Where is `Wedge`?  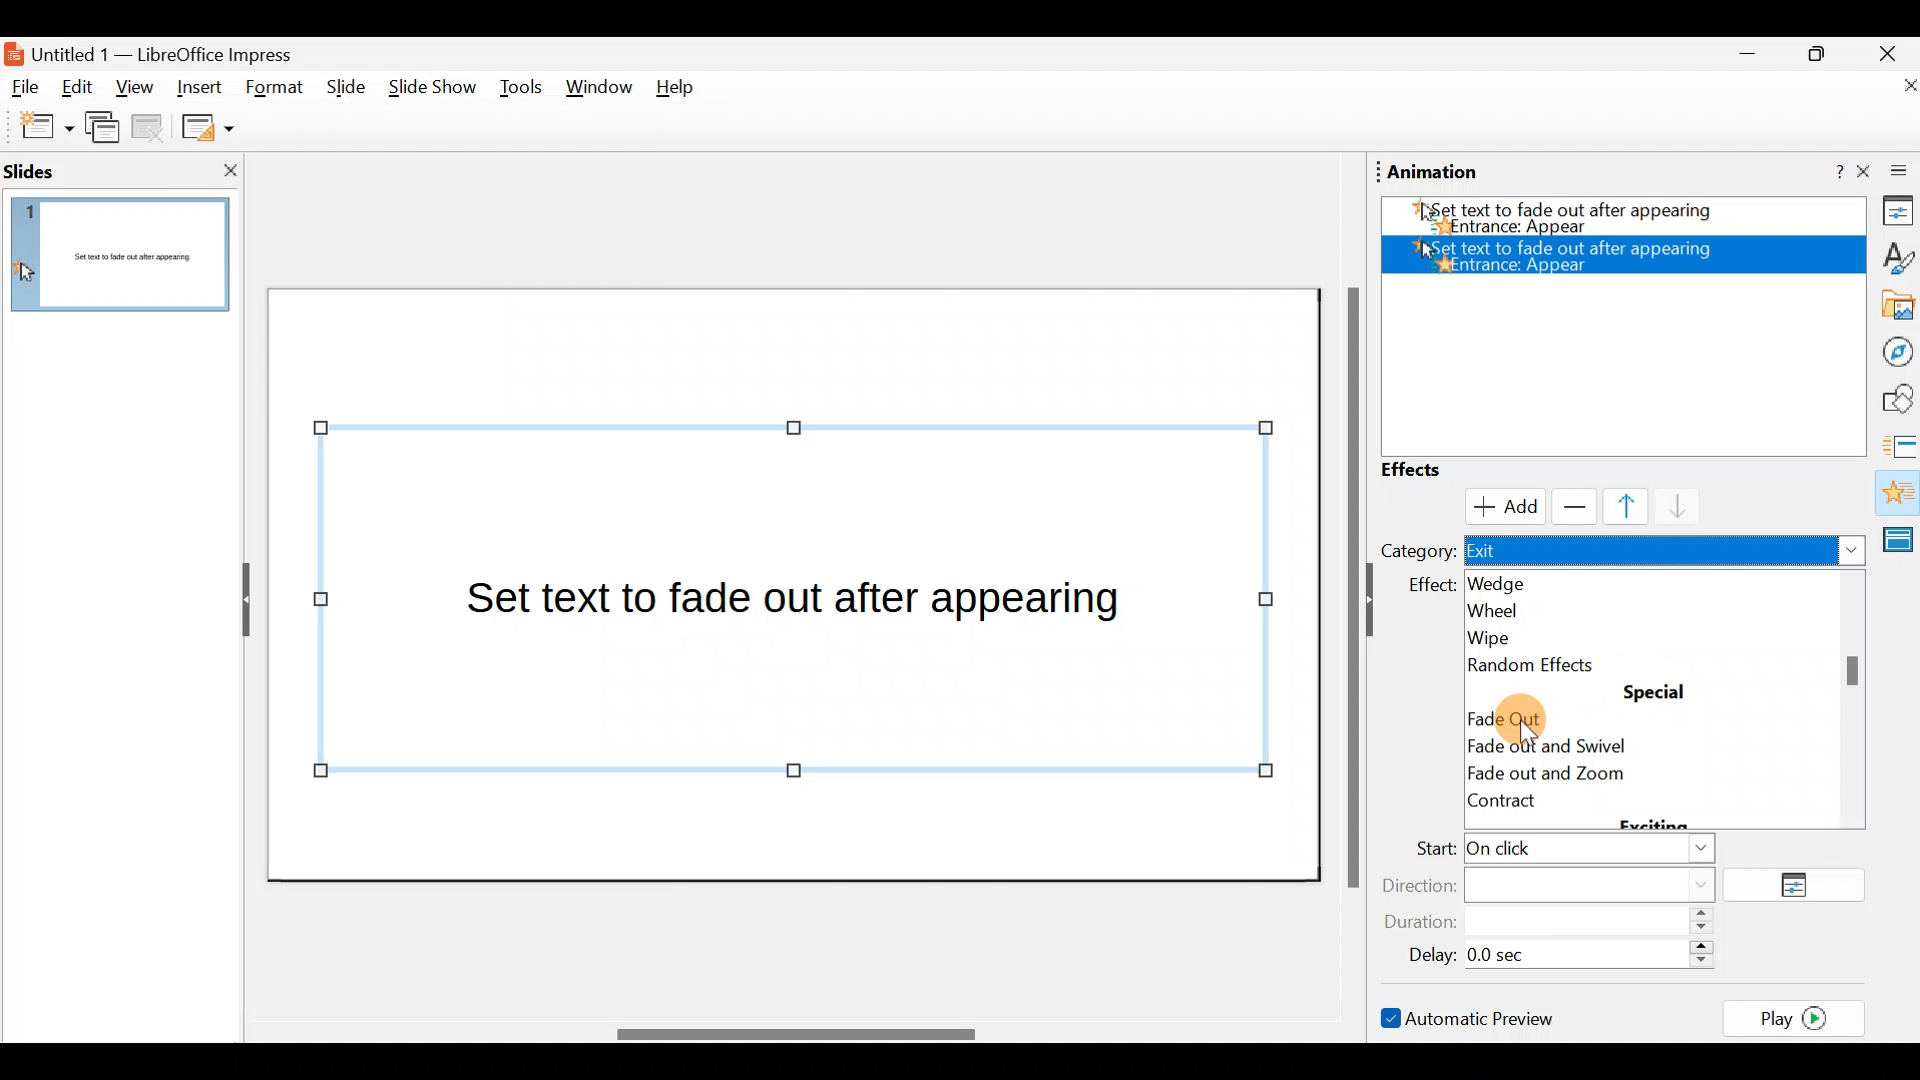
Wedge is located at coordinates (1520, 582).